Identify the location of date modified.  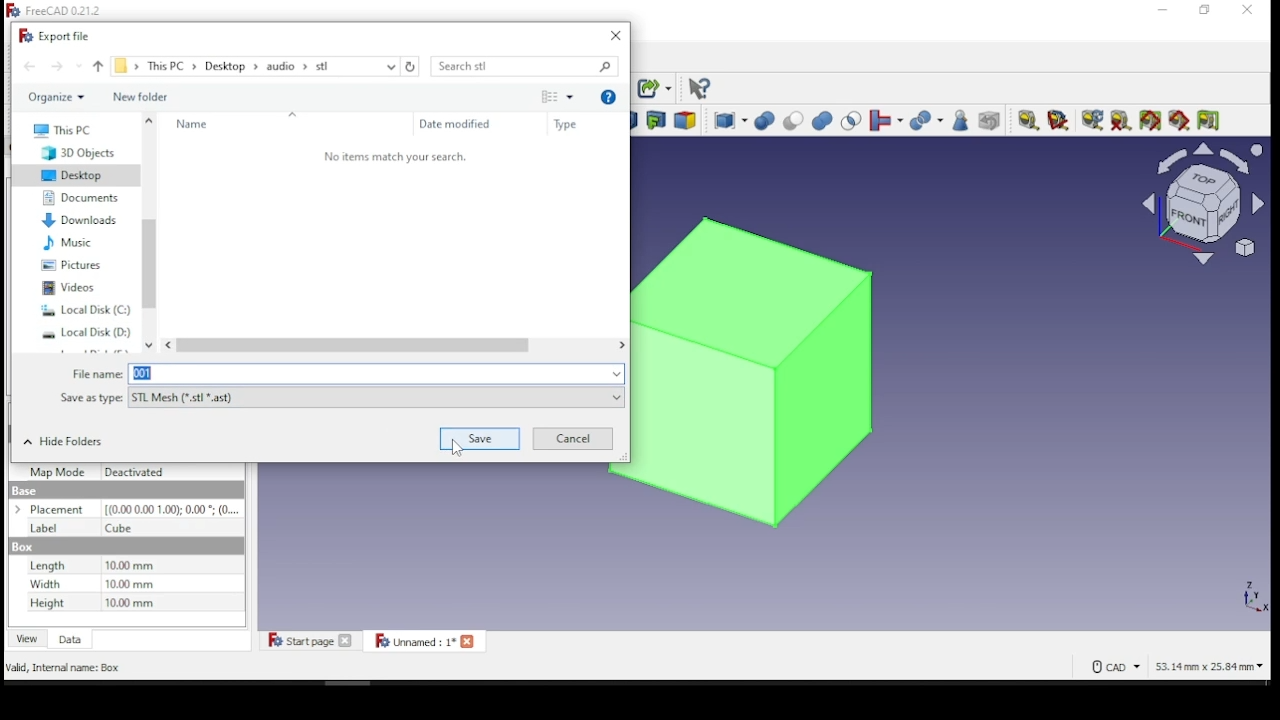
(466, 123).